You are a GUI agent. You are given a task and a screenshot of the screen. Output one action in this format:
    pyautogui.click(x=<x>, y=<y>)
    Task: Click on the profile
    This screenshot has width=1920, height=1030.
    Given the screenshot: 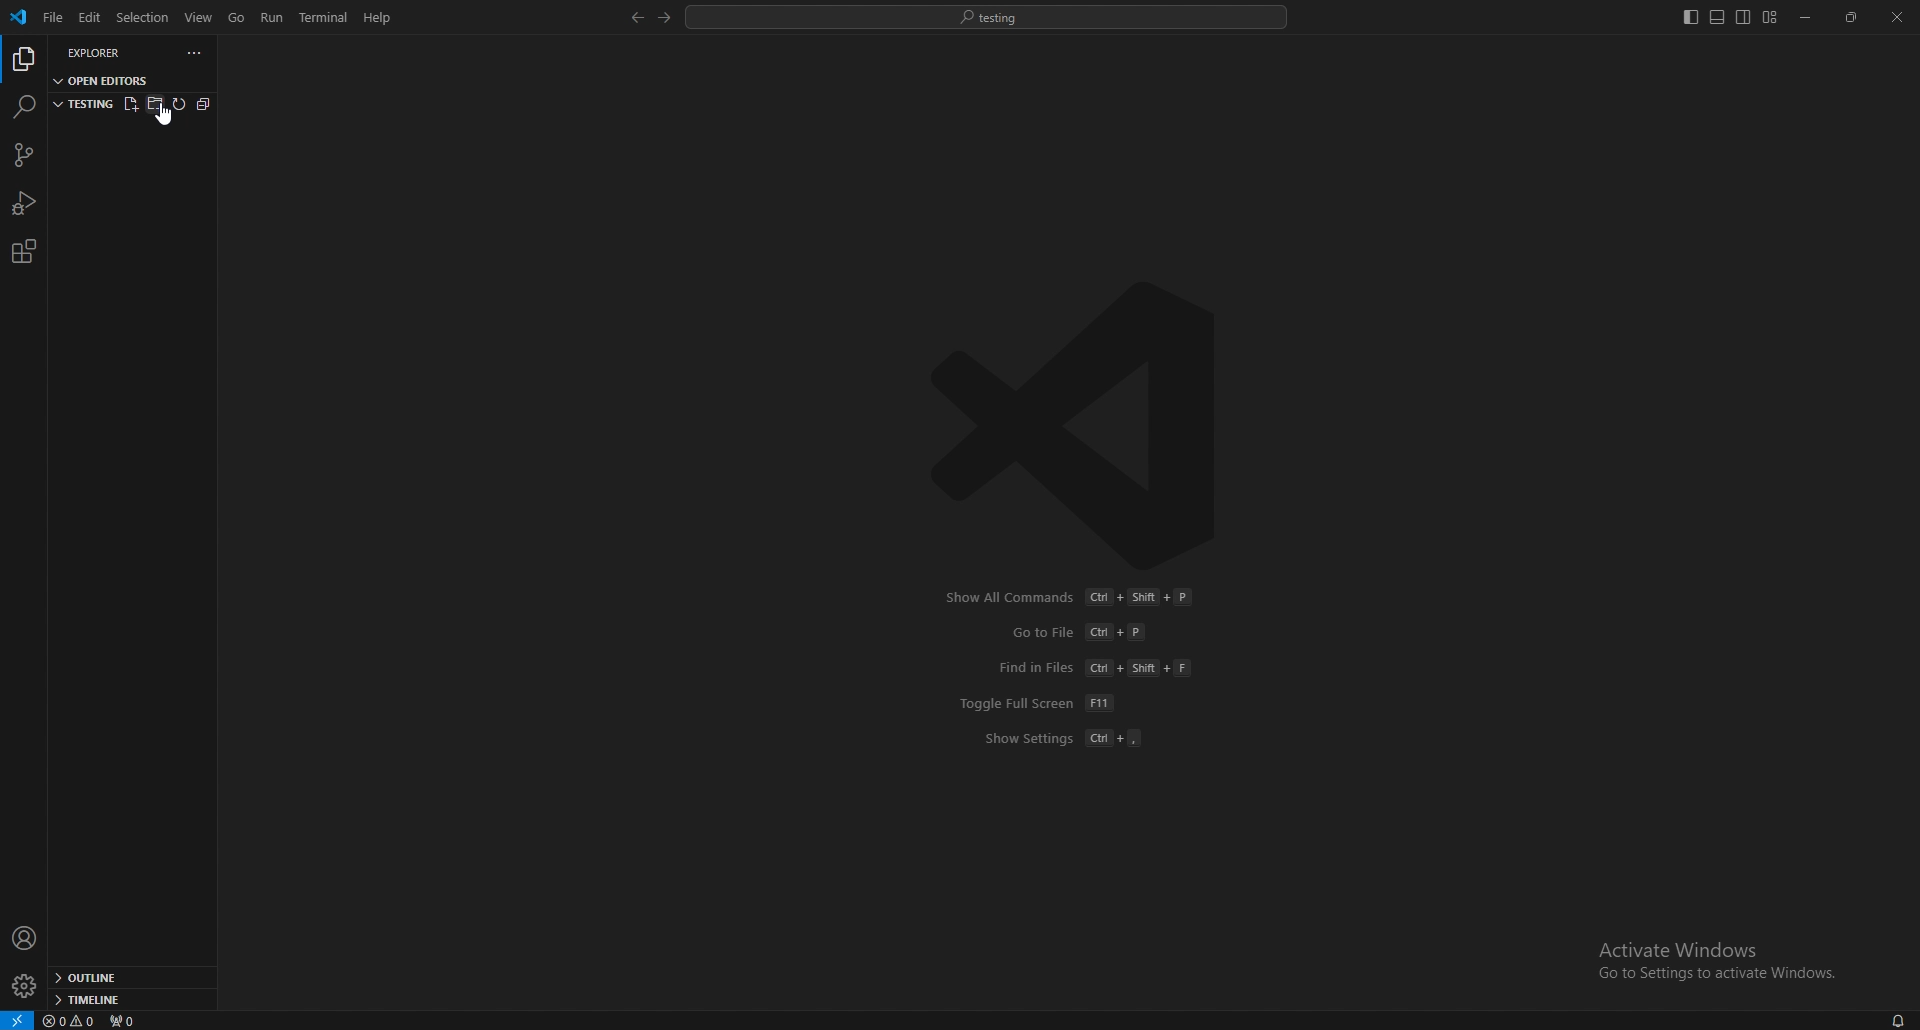 What is the action you would take?
    pyautogui.click(x=25, y=938)
    